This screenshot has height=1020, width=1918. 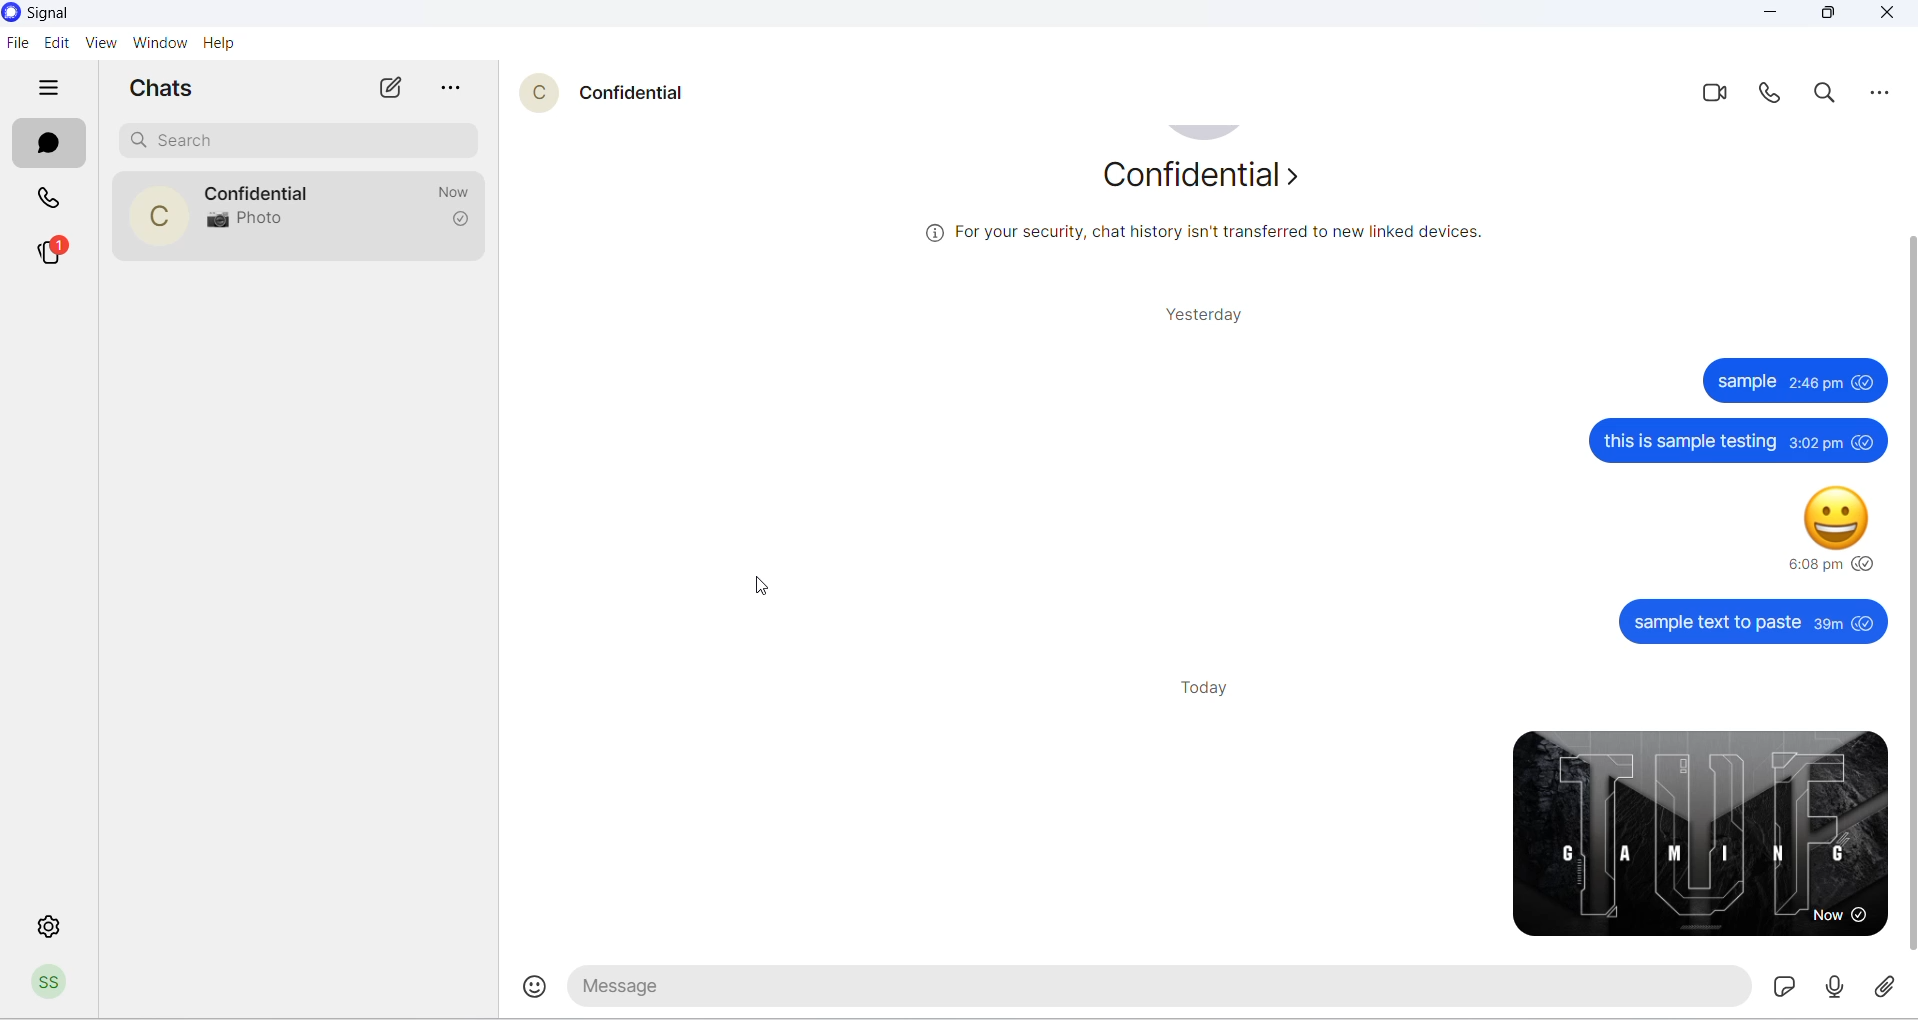 What do you see at coordinates (1207, 132) in the screenshot?
I see `profile picture` at bounding box center [1207, 132].